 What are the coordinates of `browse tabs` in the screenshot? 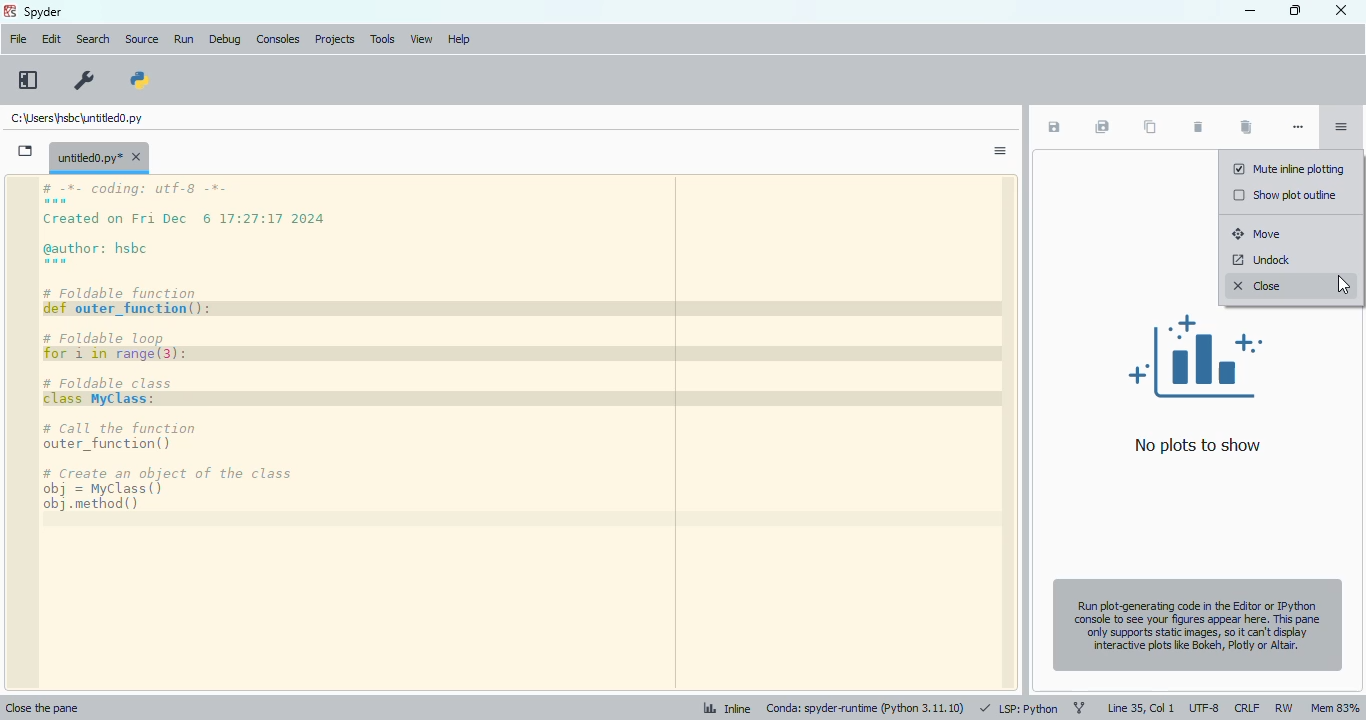 It's located at (26, 151).